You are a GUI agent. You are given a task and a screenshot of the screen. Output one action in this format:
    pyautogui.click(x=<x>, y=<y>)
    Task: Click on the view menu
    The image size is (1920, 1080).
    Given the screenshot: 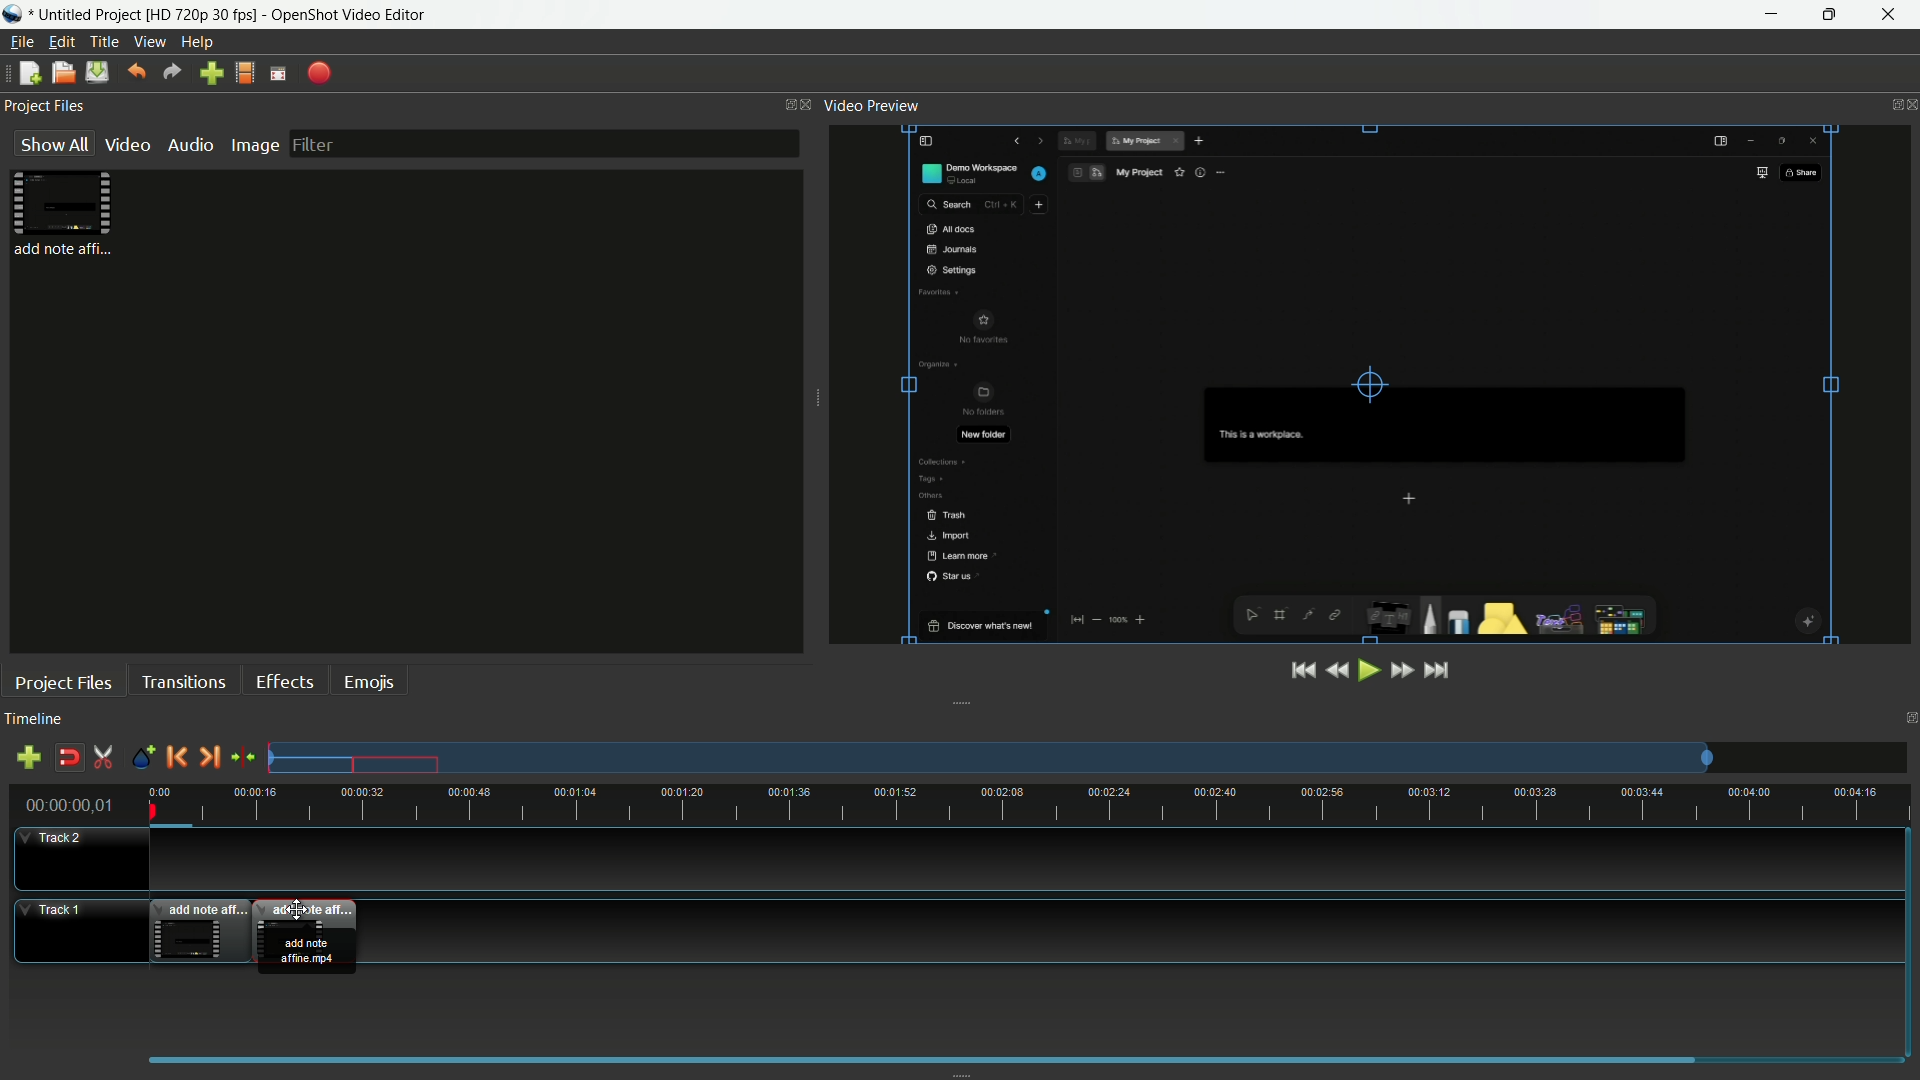 What is the action you would take?
    pyautogui.click(x=149, y=42)
    